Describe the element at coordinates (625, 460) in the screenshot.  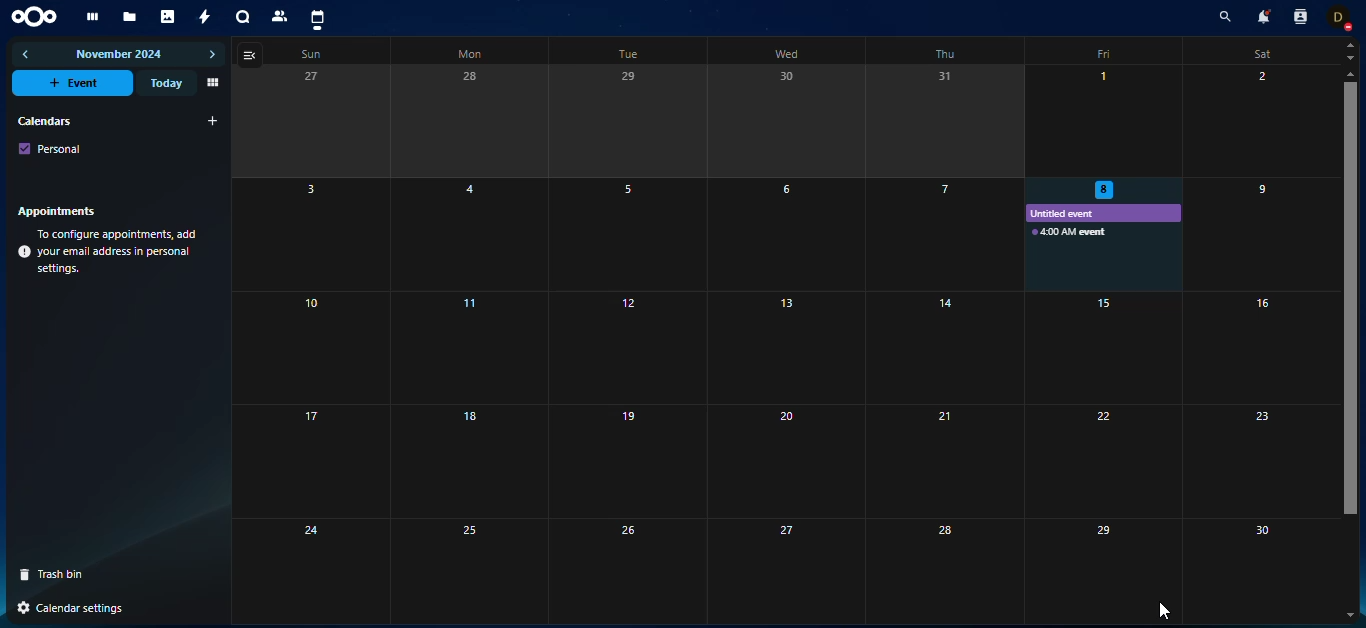
I see `19` at that location.